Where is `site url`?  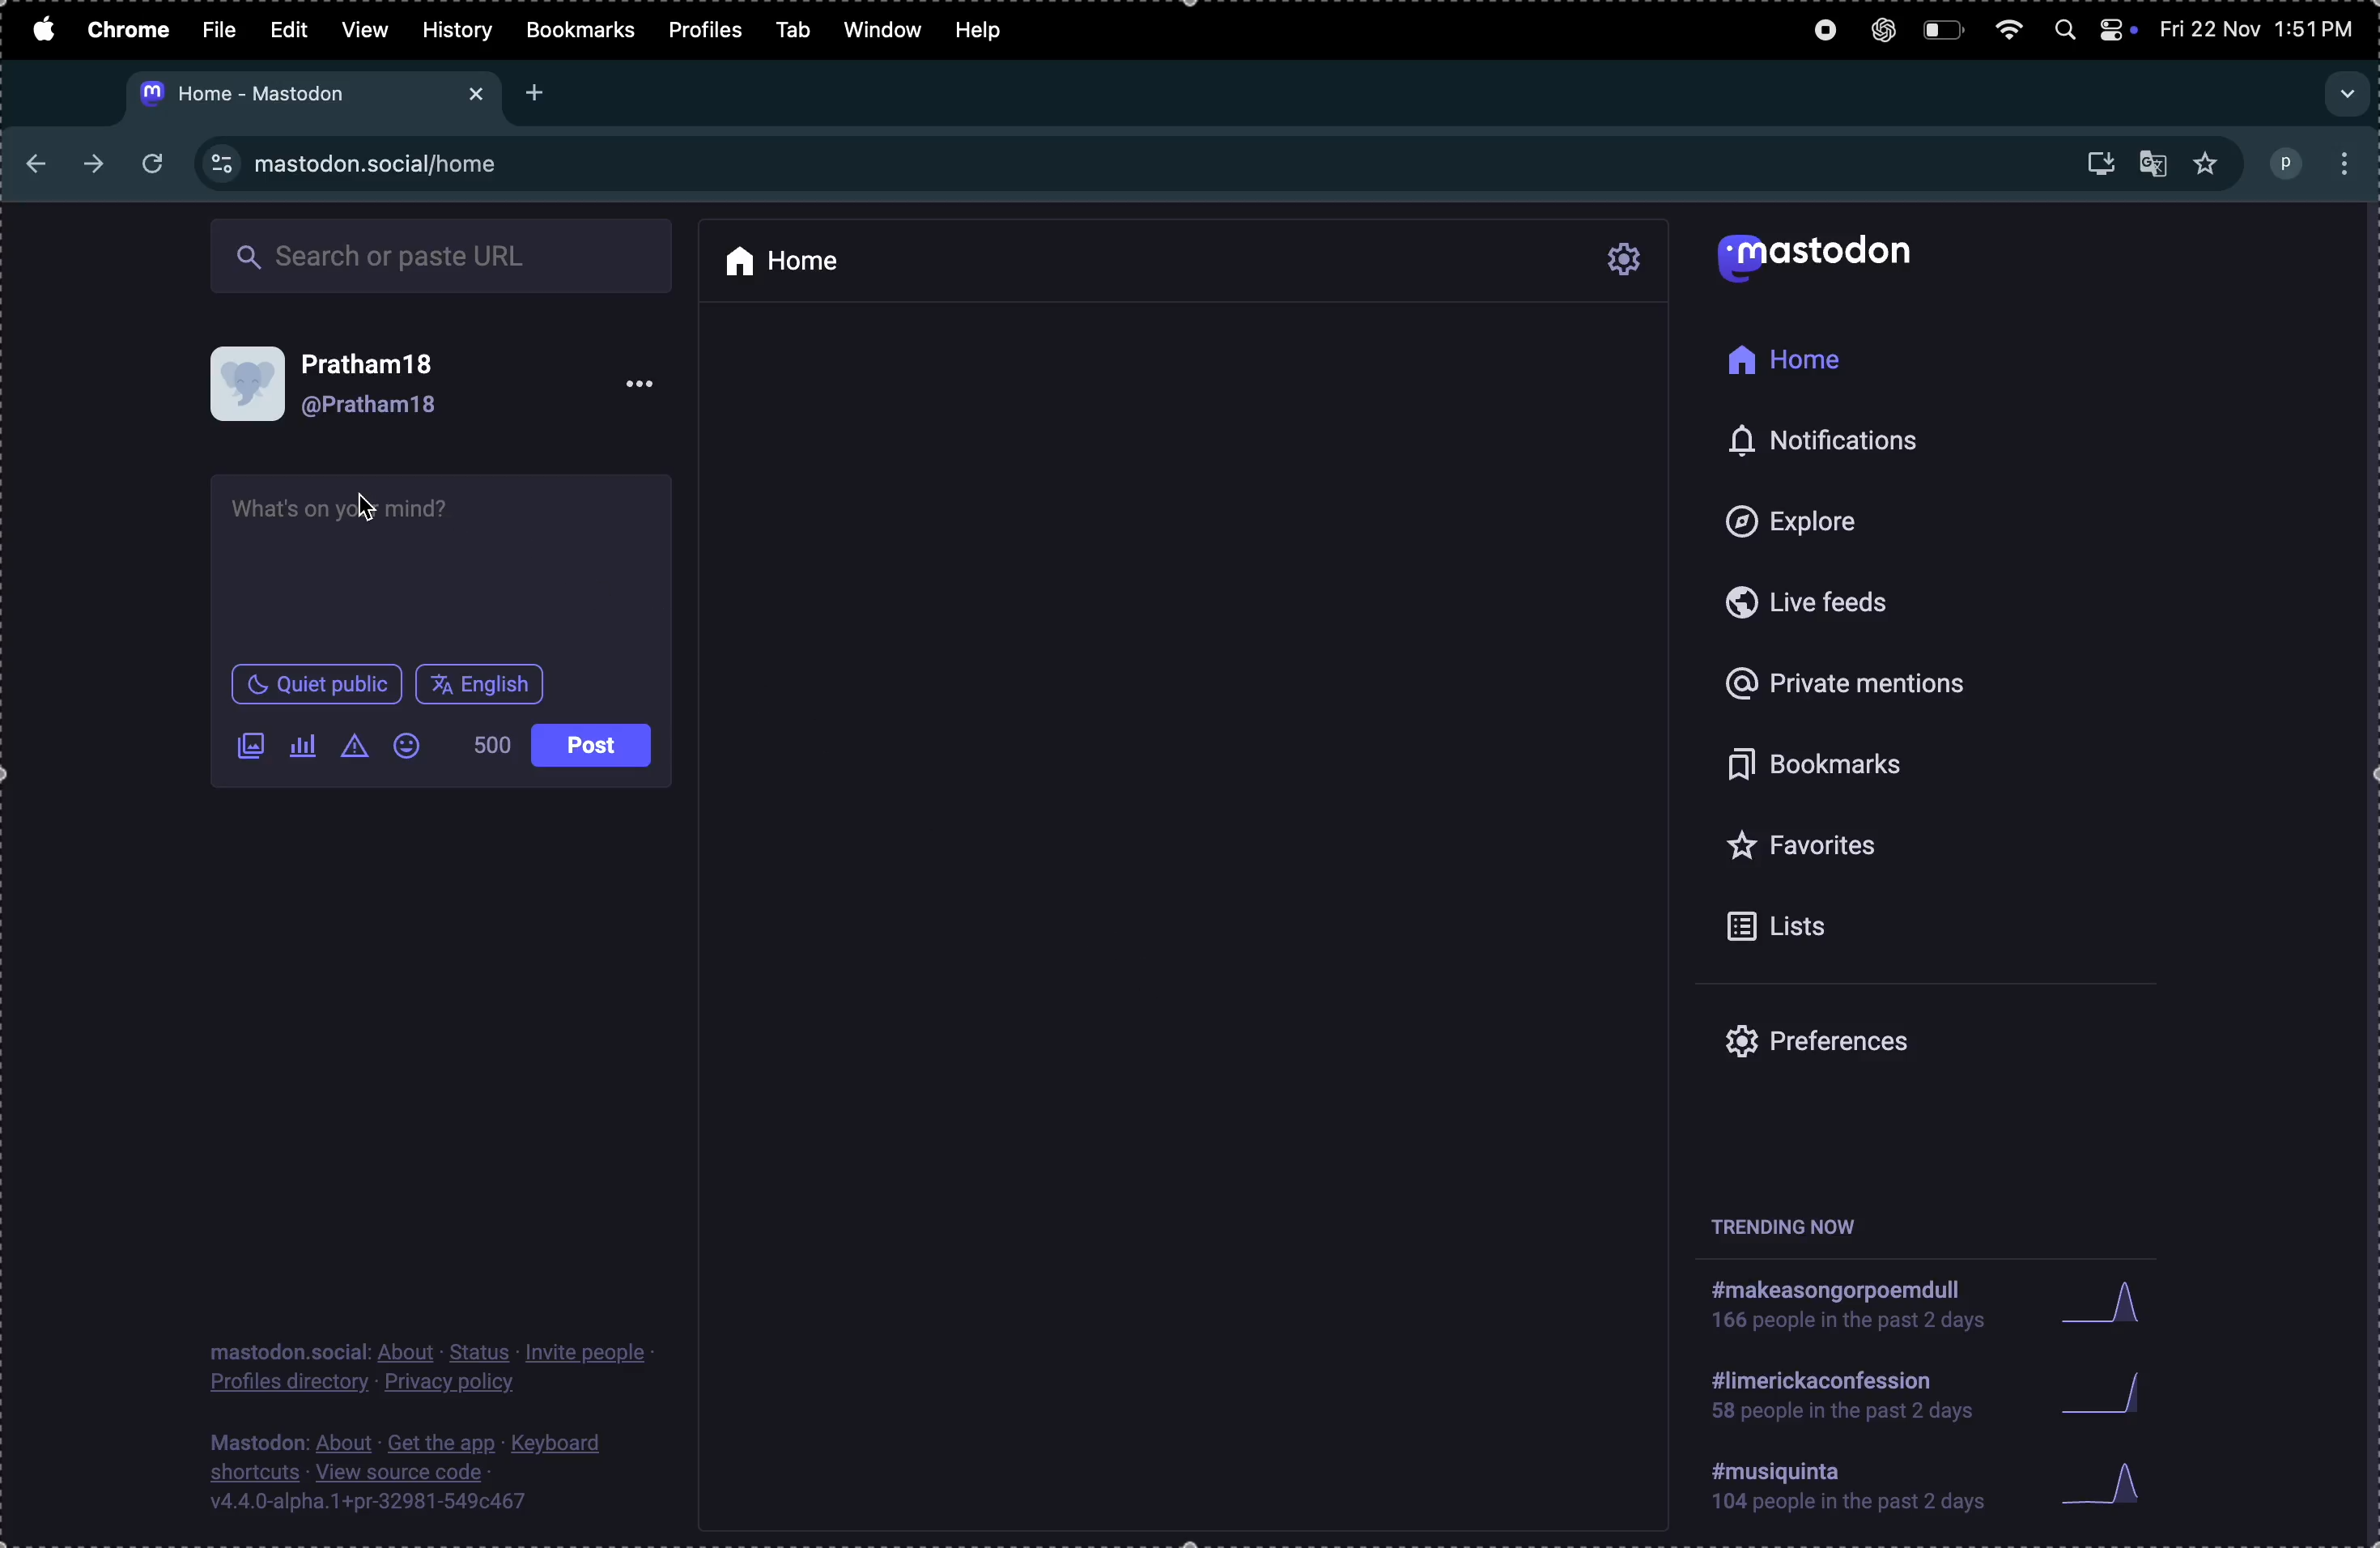
site url is located at coordinates (423, 161).